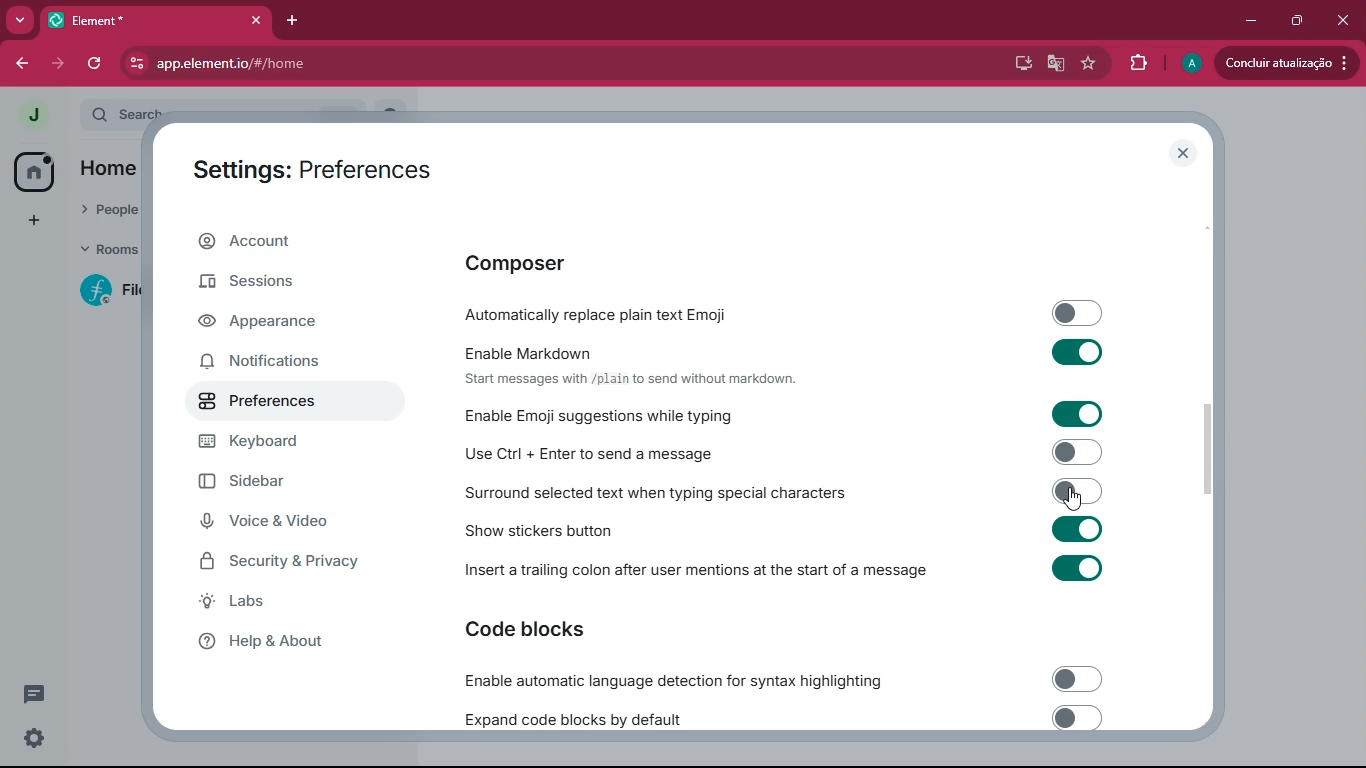 The width and height of the screenshot is (1366, 768). What do you see at coordinates (275, 483) in the screenshot?
I see `sidebar` at bounding box center [275, 483].